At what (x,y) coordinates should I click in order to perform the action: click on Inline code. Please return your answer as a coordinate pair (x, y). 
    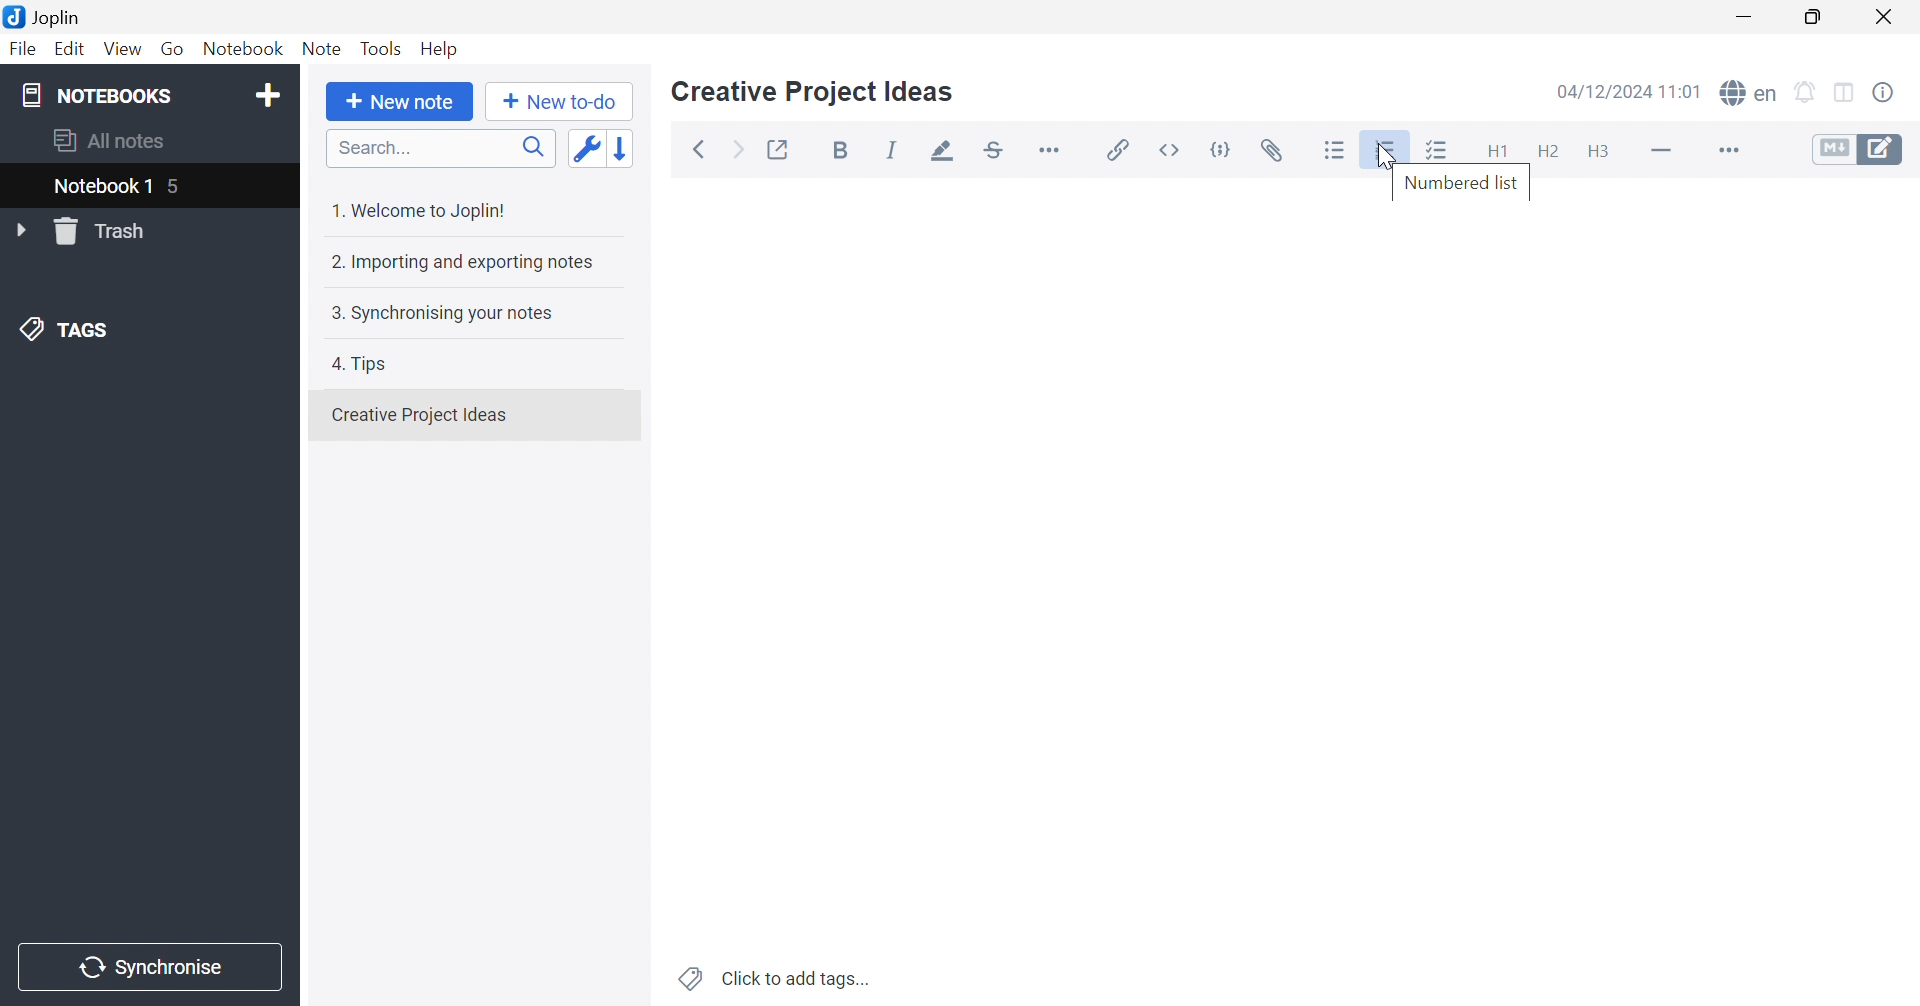
    Looking at the image, I should click on (1167, 149).